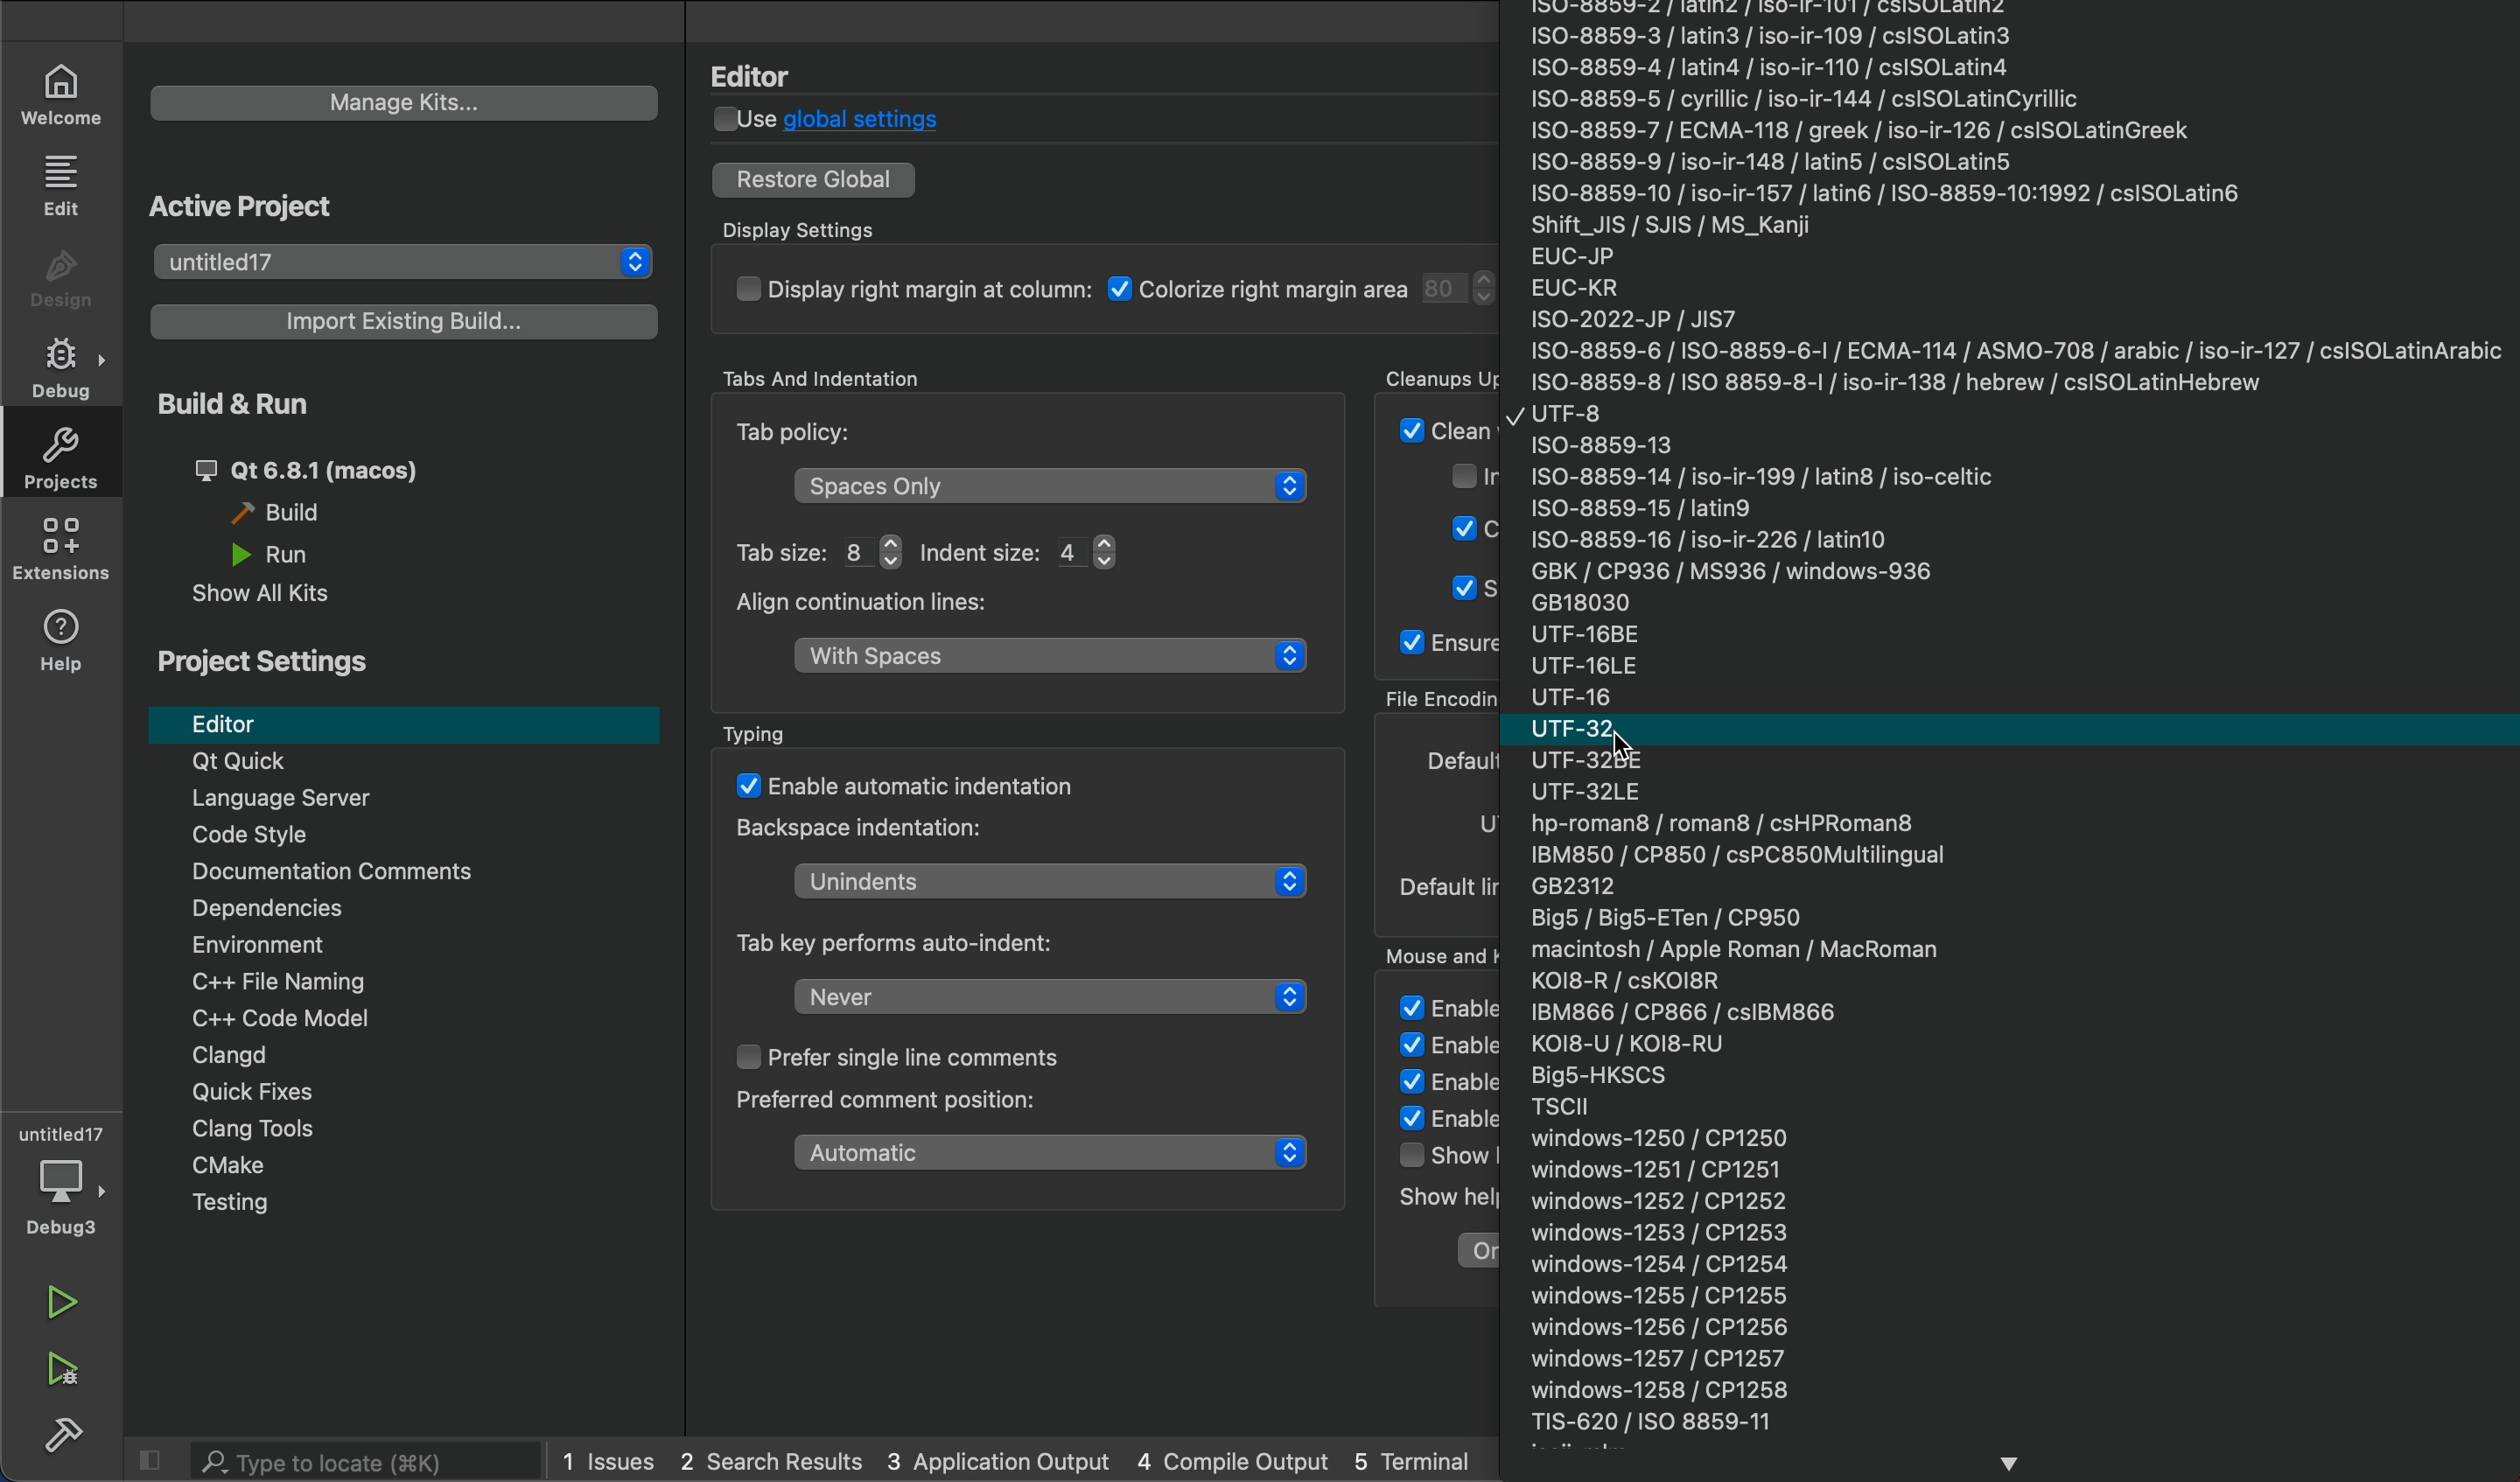 The image size is (2520, 1482). Describe the element at coordinates (64, 188) in the screenshot. I see `edit` at that location.